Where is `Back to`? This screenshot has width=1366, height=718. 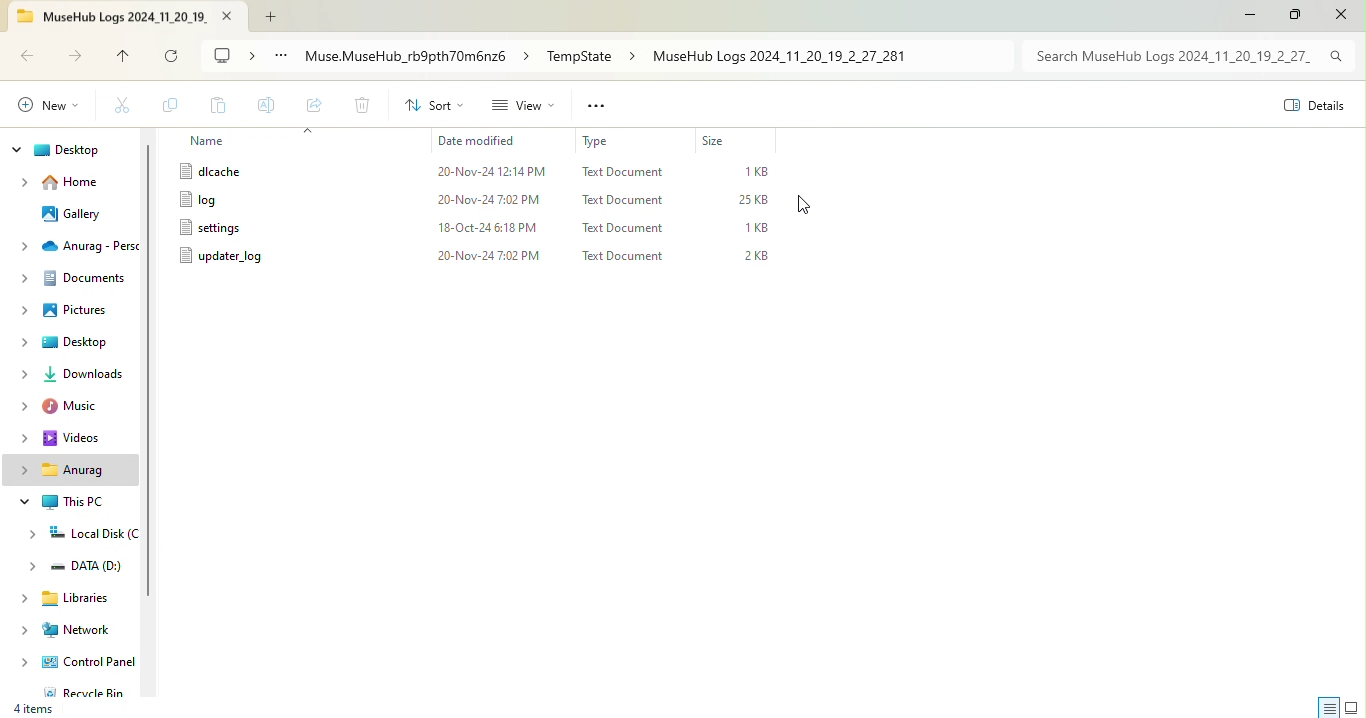
Back to is located at coordinates (30, 59).